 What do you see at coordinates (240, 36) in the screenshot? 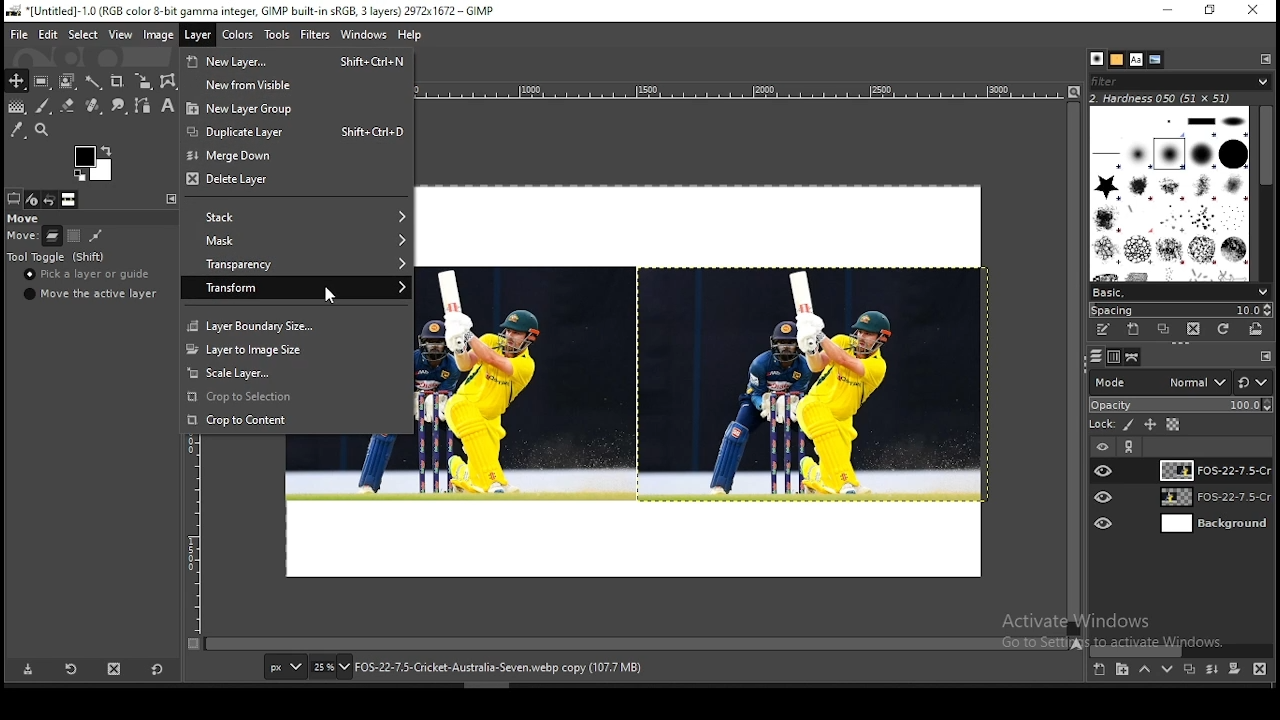
I see `colors` at bounding box center [240, 36].